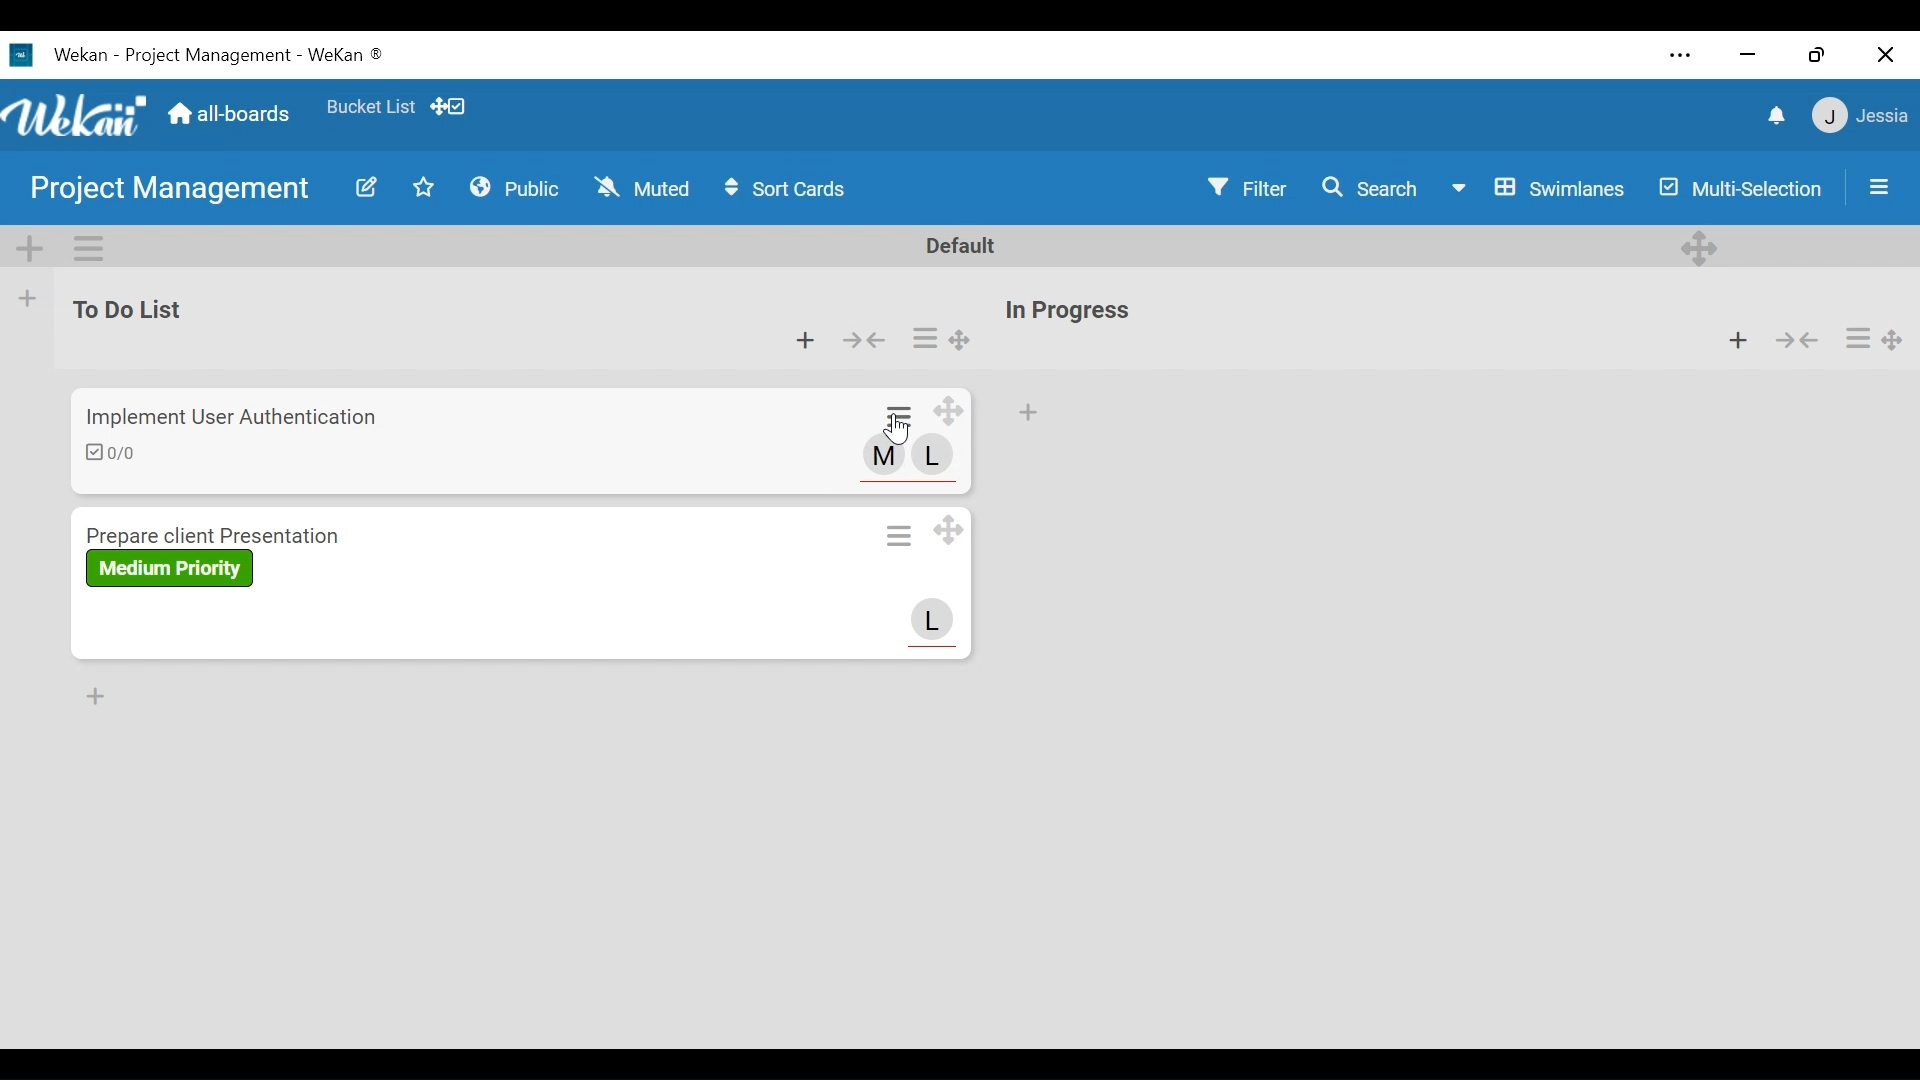  What do you see at coordinates (899, 536) in the screenshot?
I see `Card actions` at bounding box center [899, 536].